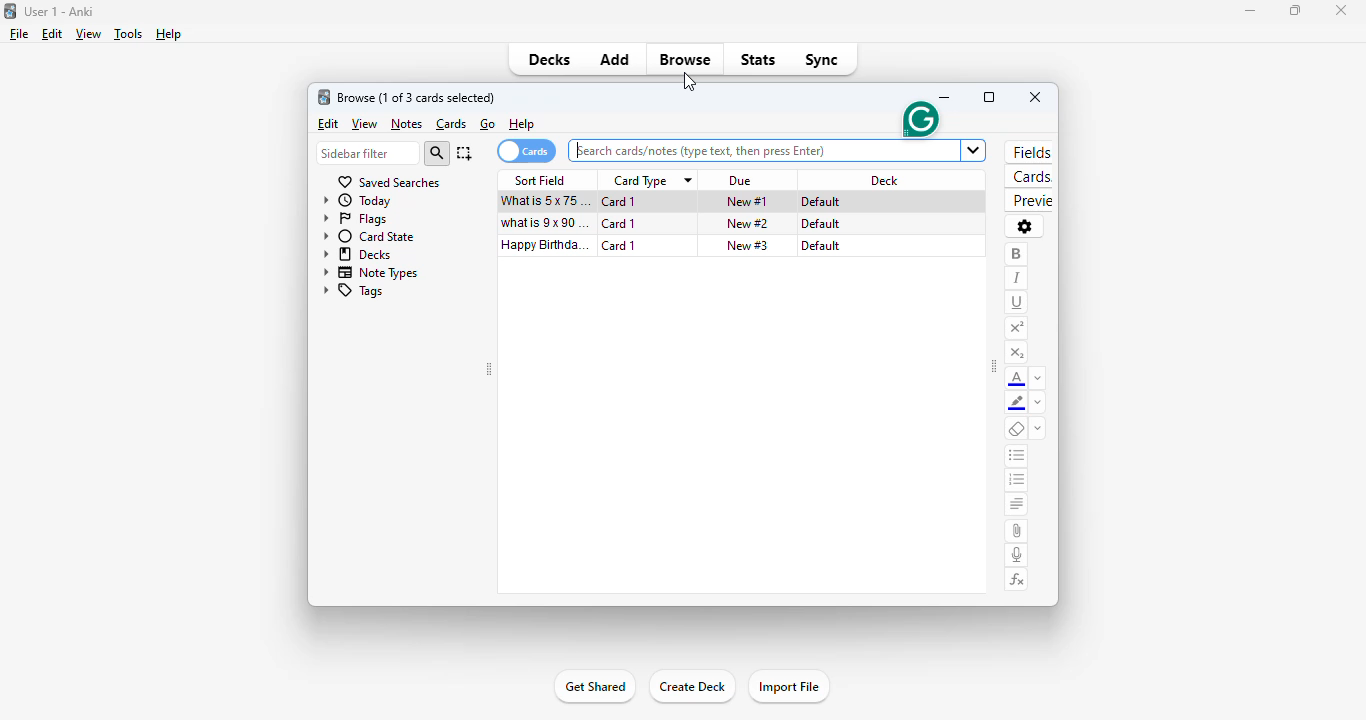 The height and width of the screenshot is (720, 1366). Describe the element at coordinates (545, 201) in the screenshot. I see `what is 5x75=?` at that location.